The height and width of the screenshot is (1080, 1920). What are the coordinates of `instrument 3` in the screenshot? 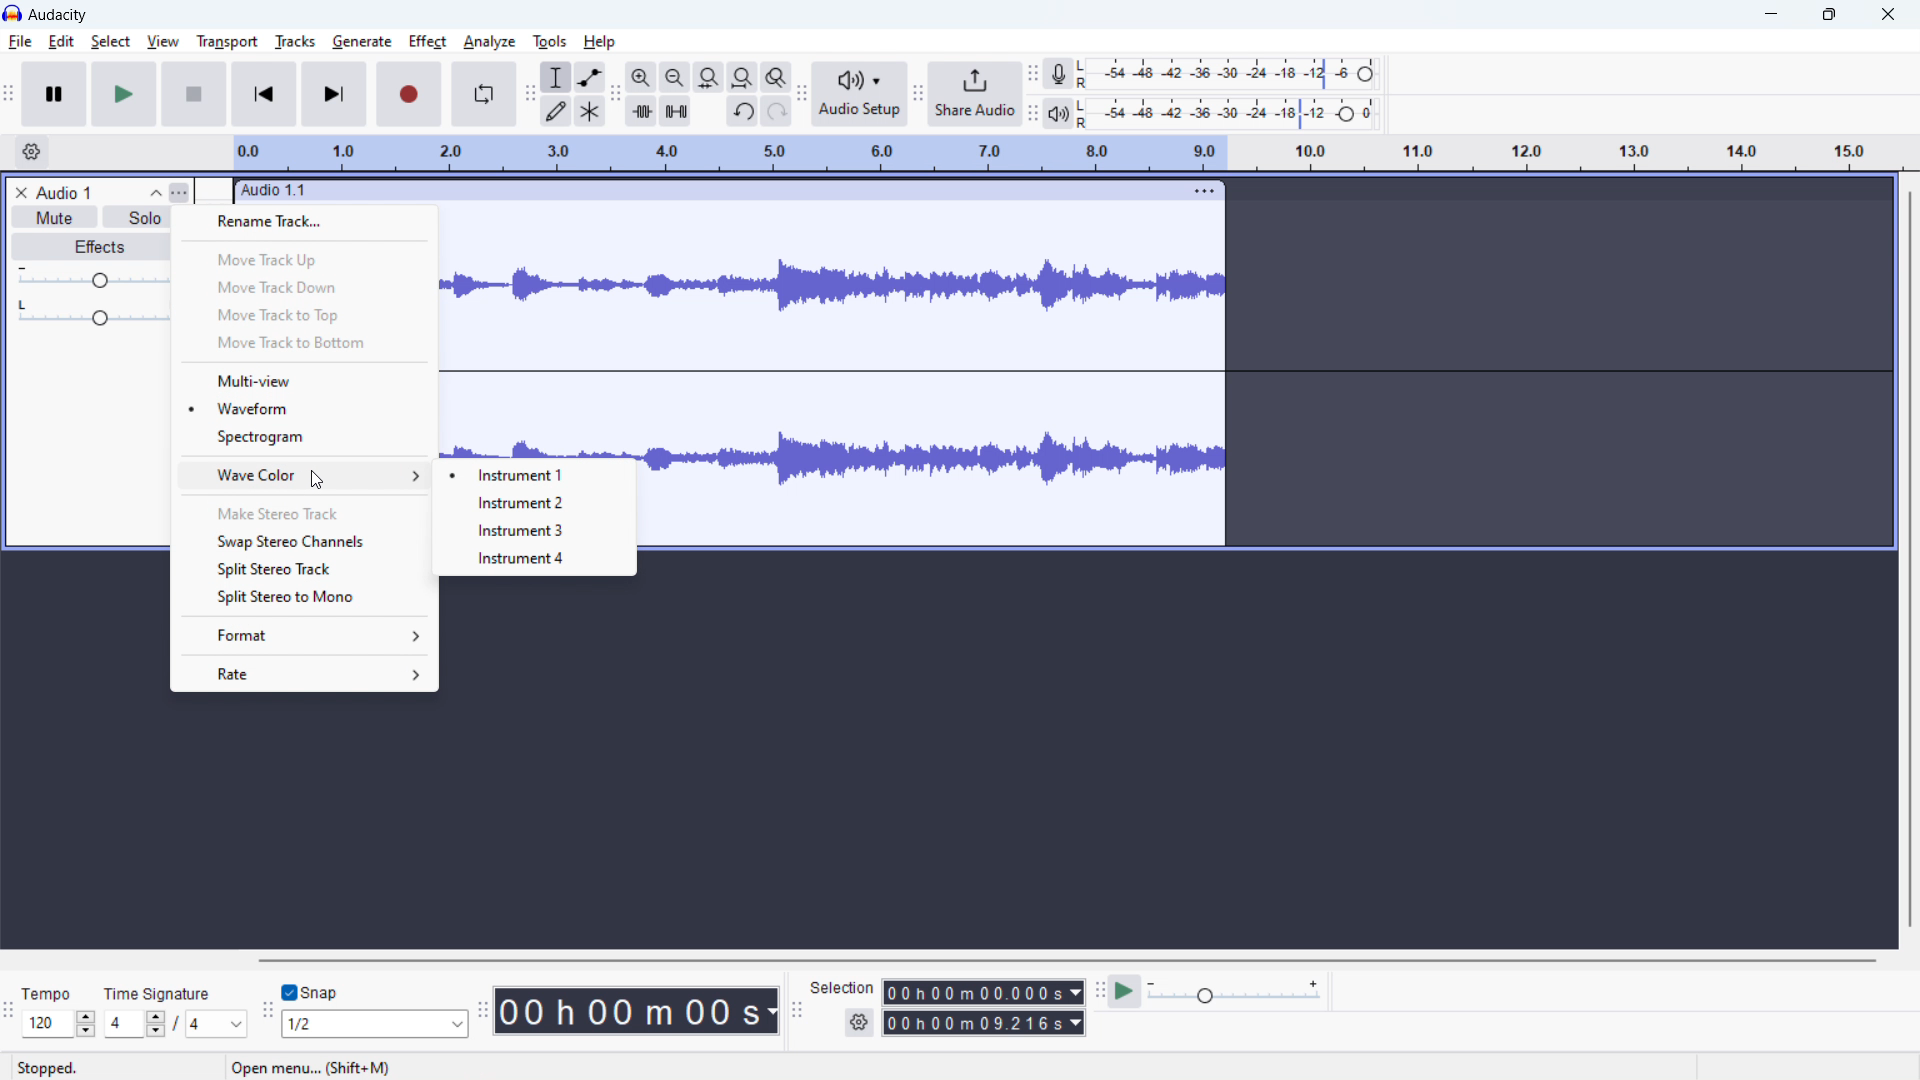 It's located at (534, 531).